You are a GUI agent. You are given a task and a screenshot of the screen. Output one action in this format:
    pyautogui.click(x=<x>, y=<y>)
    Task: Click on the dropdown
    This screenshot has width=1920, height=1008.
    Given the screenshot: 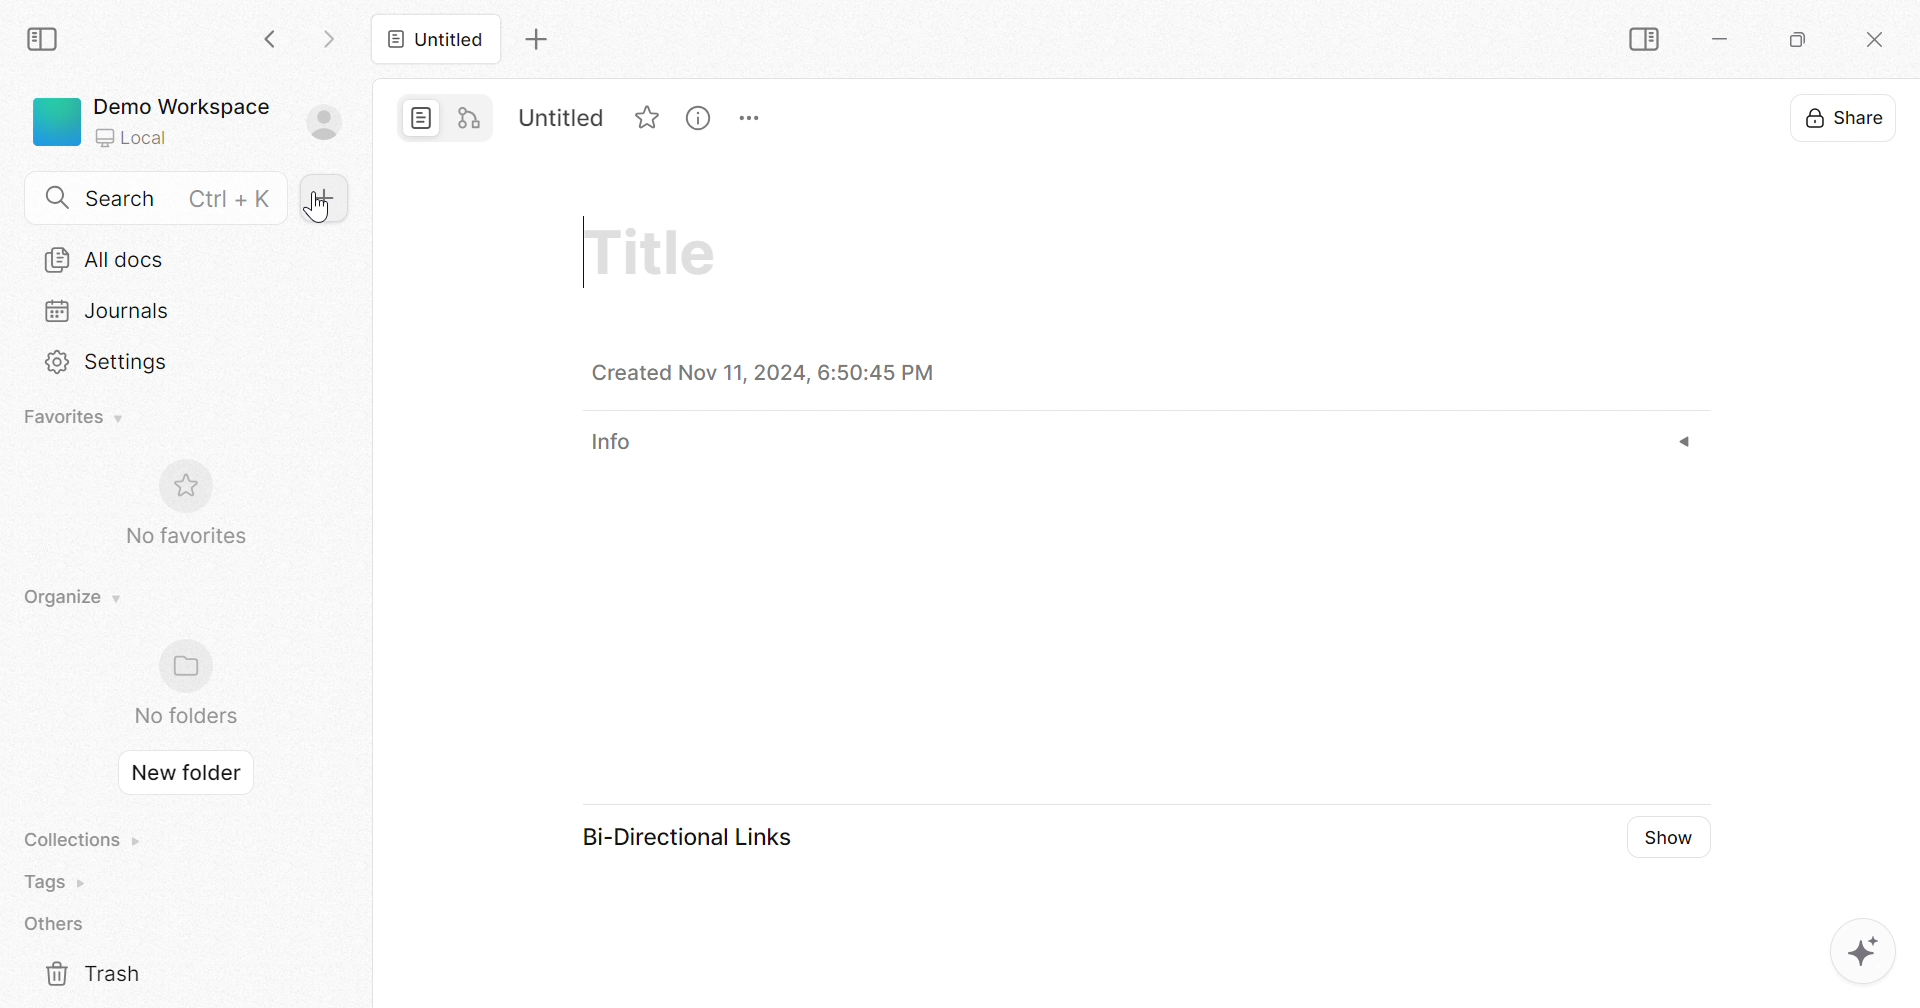 What is the action you would take?
    pyautogui.click(x=1684, y=442)
    